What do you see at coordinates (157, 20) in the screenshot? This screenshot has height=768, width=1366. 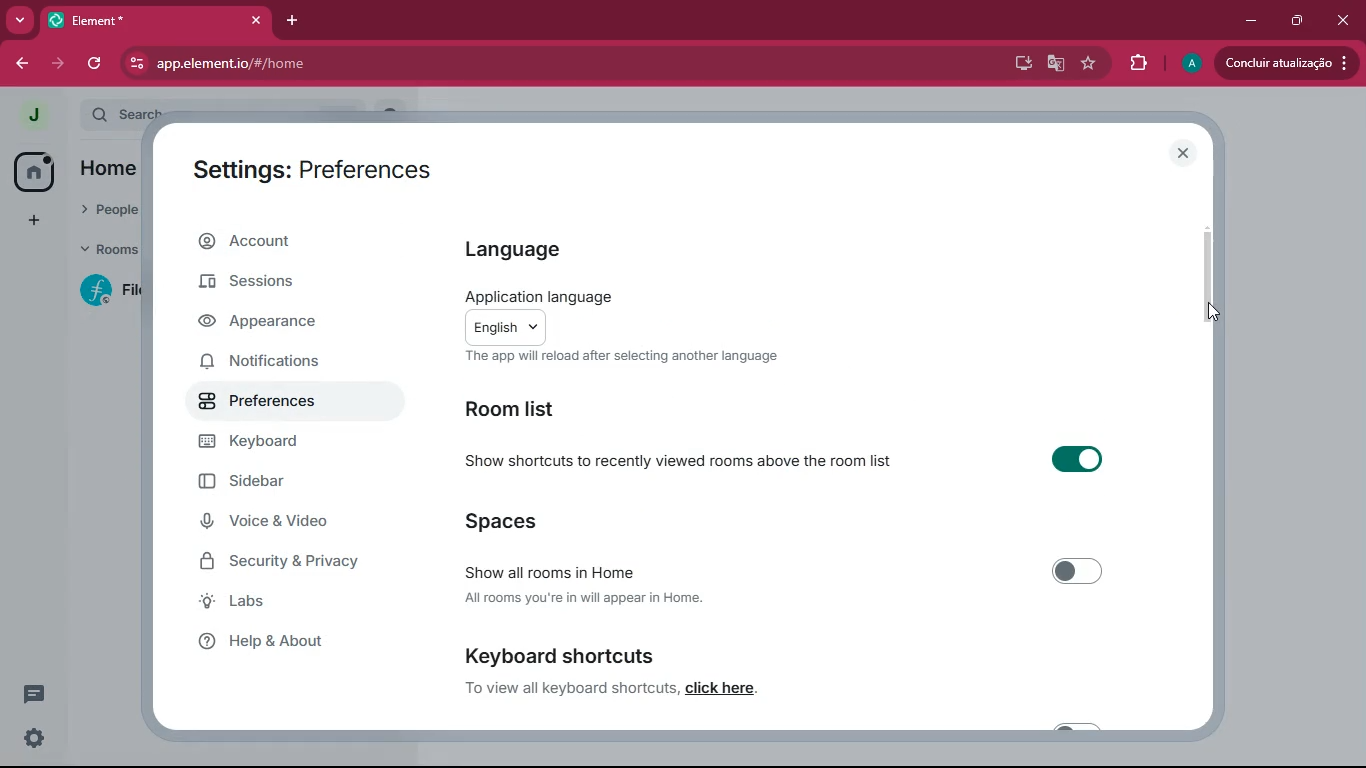 I see `element` at bounding box center [157, 20].